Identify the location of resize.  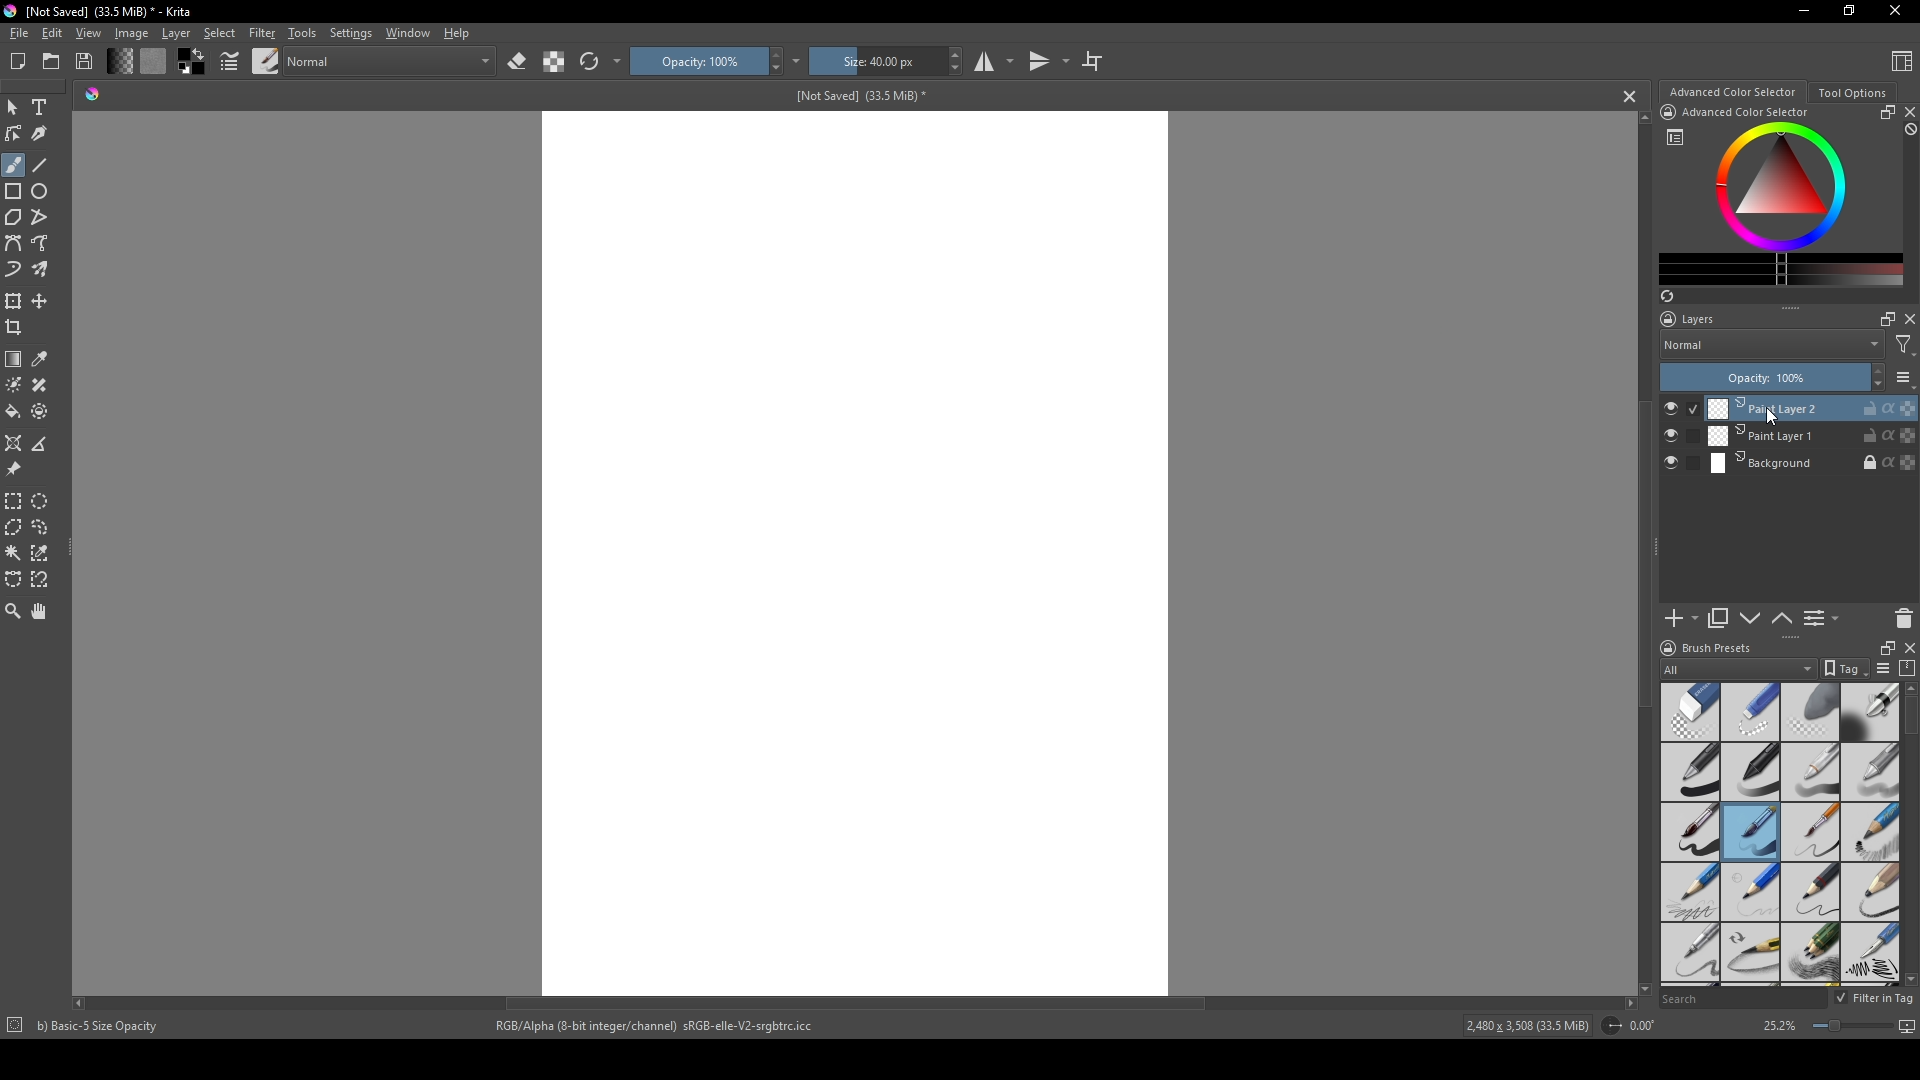
(1884, 112).